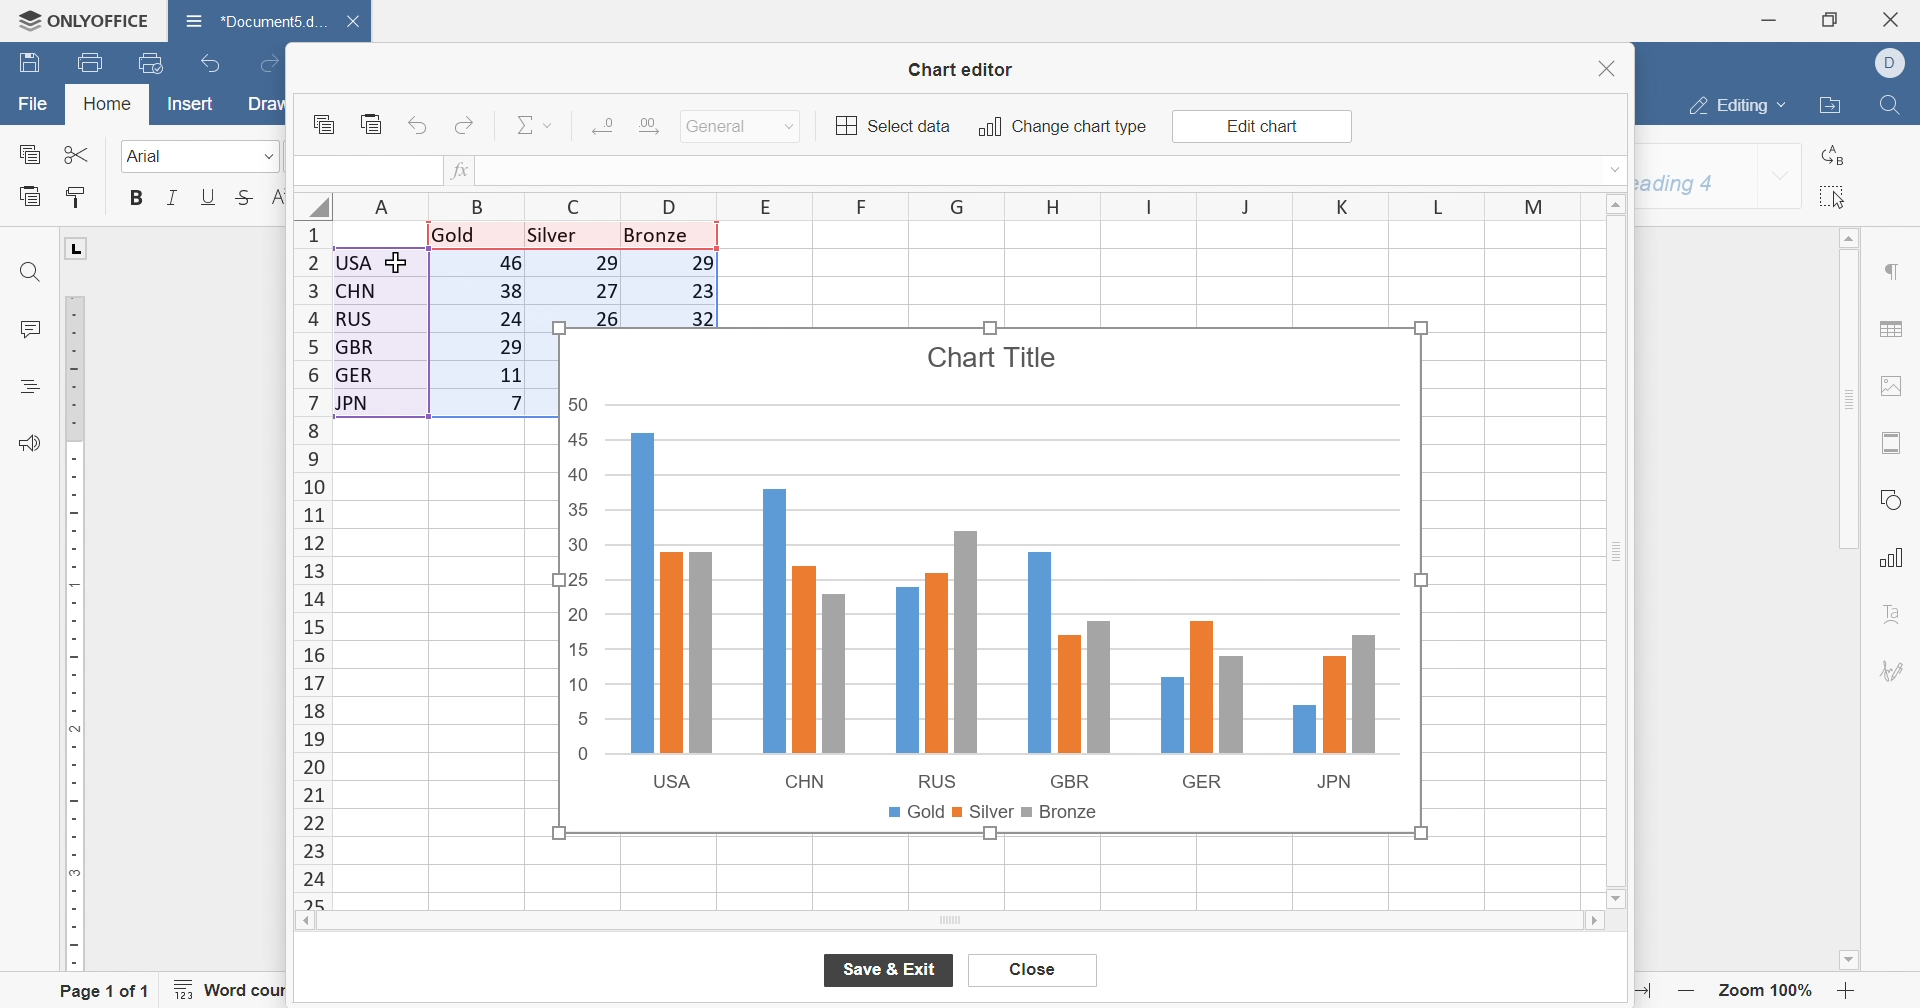  What do you see at coordinates (951, 922) in the screenshot?
I see `scroll bar` at bounding box center [951, 922].